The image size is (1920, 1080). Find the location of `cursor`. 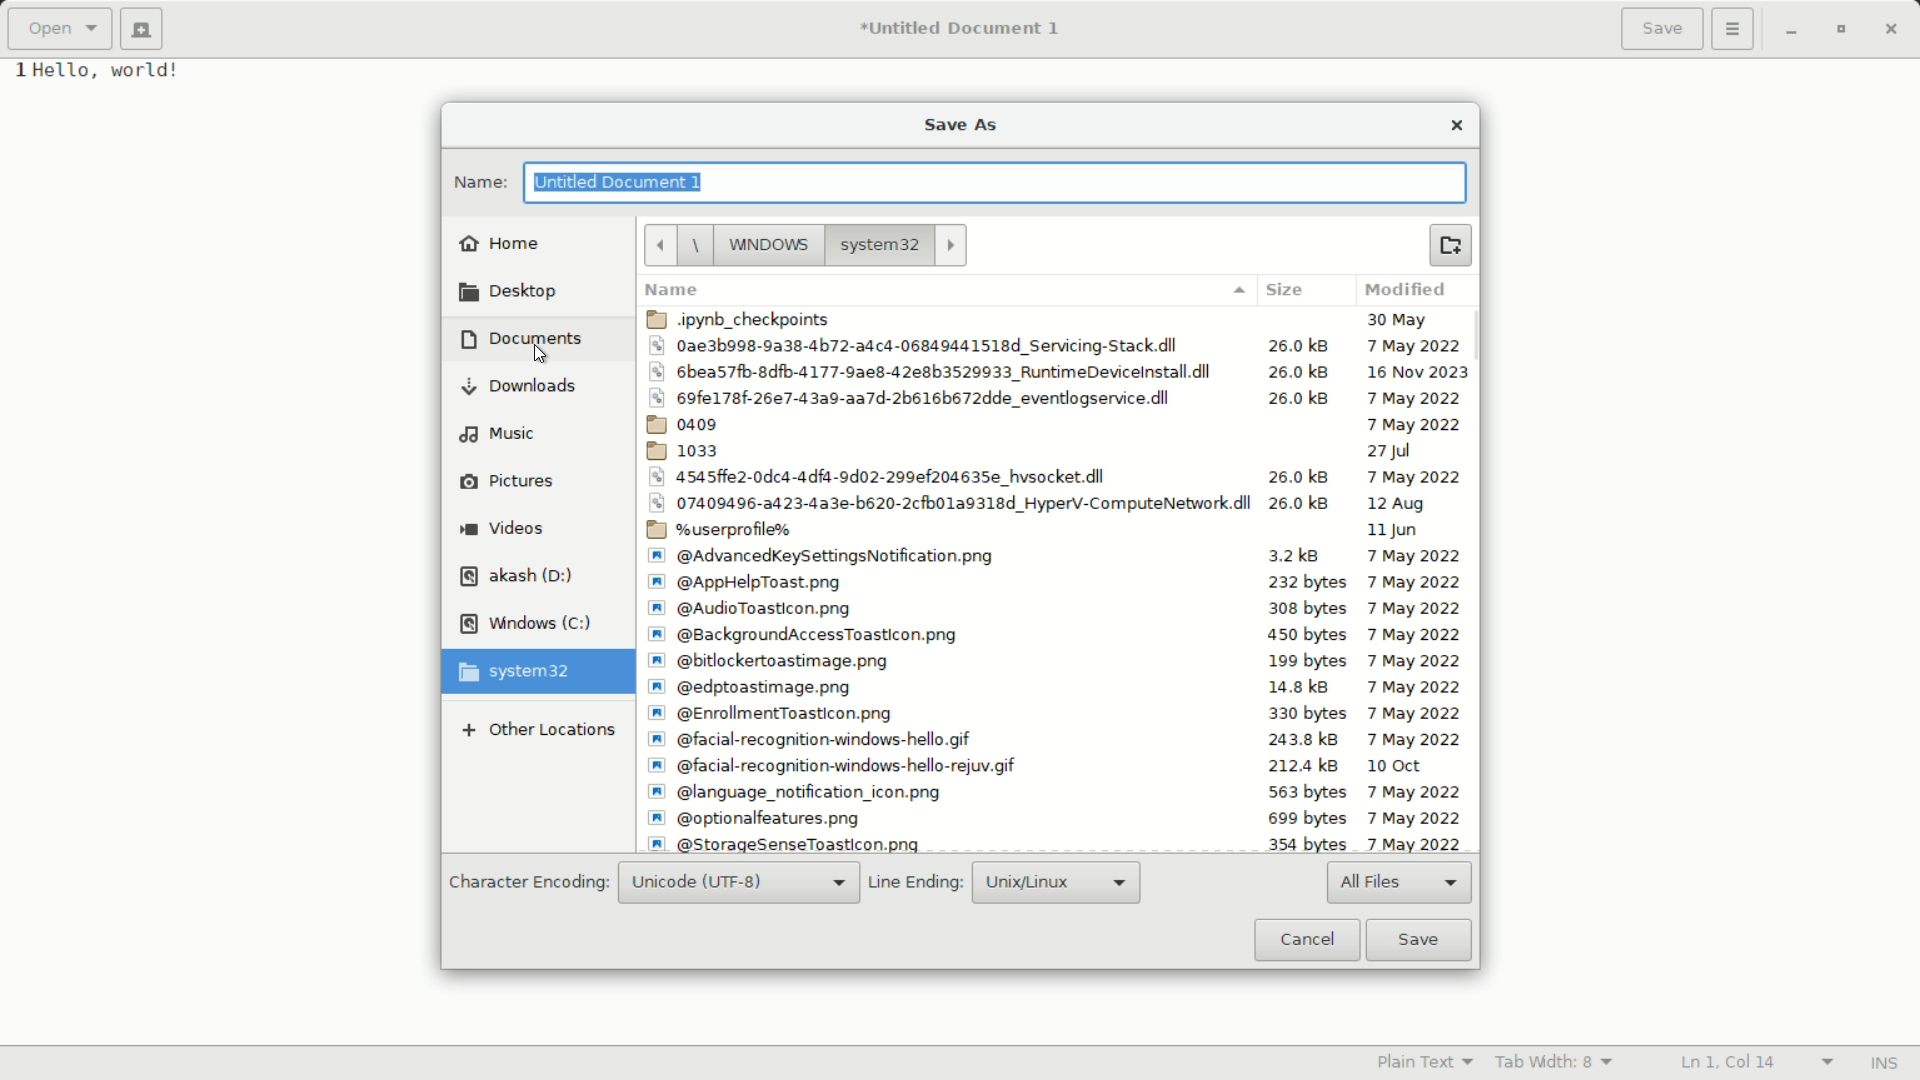

cursor is located at coordinates (538, 356).